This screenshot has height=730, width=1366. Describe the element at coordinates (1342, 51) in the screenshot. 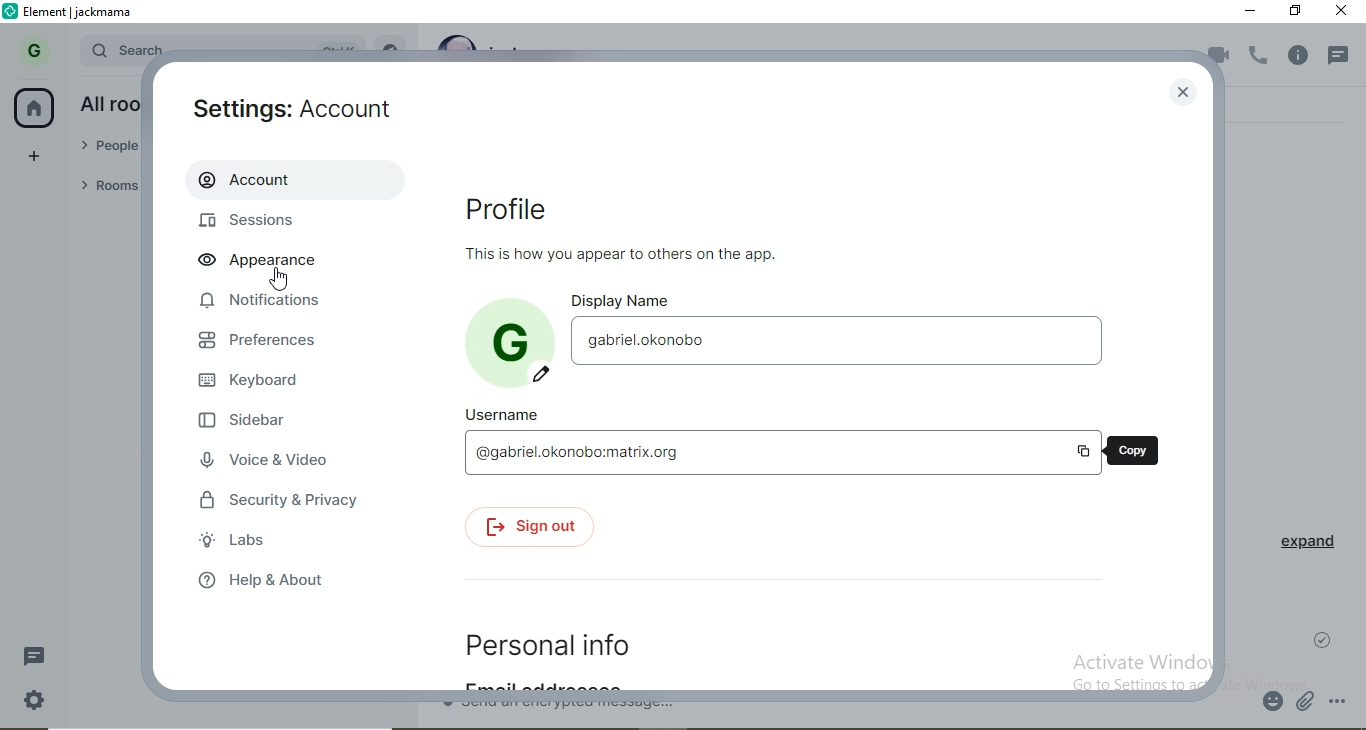

I see `notification` at that location.